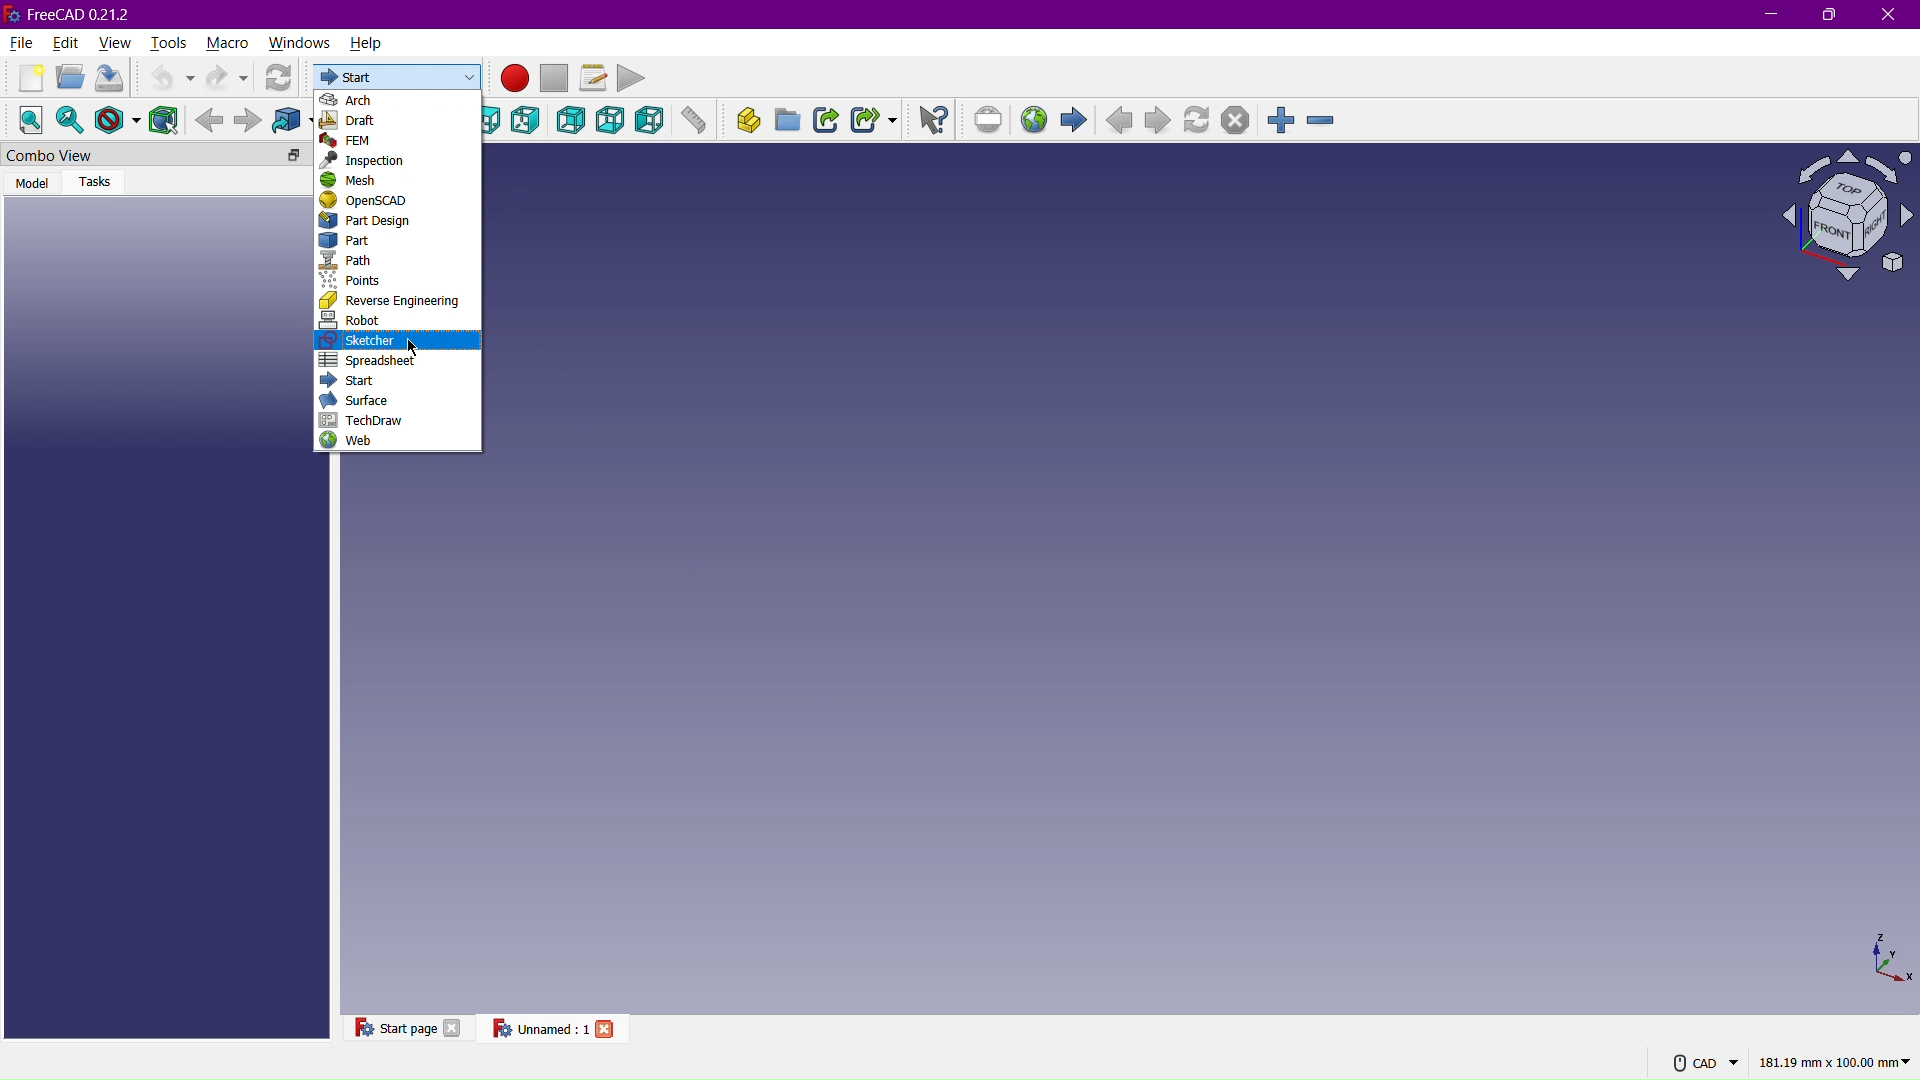 This screenshot has height=1080, width=1920. I want to click on floating tab, so click(292, 155).